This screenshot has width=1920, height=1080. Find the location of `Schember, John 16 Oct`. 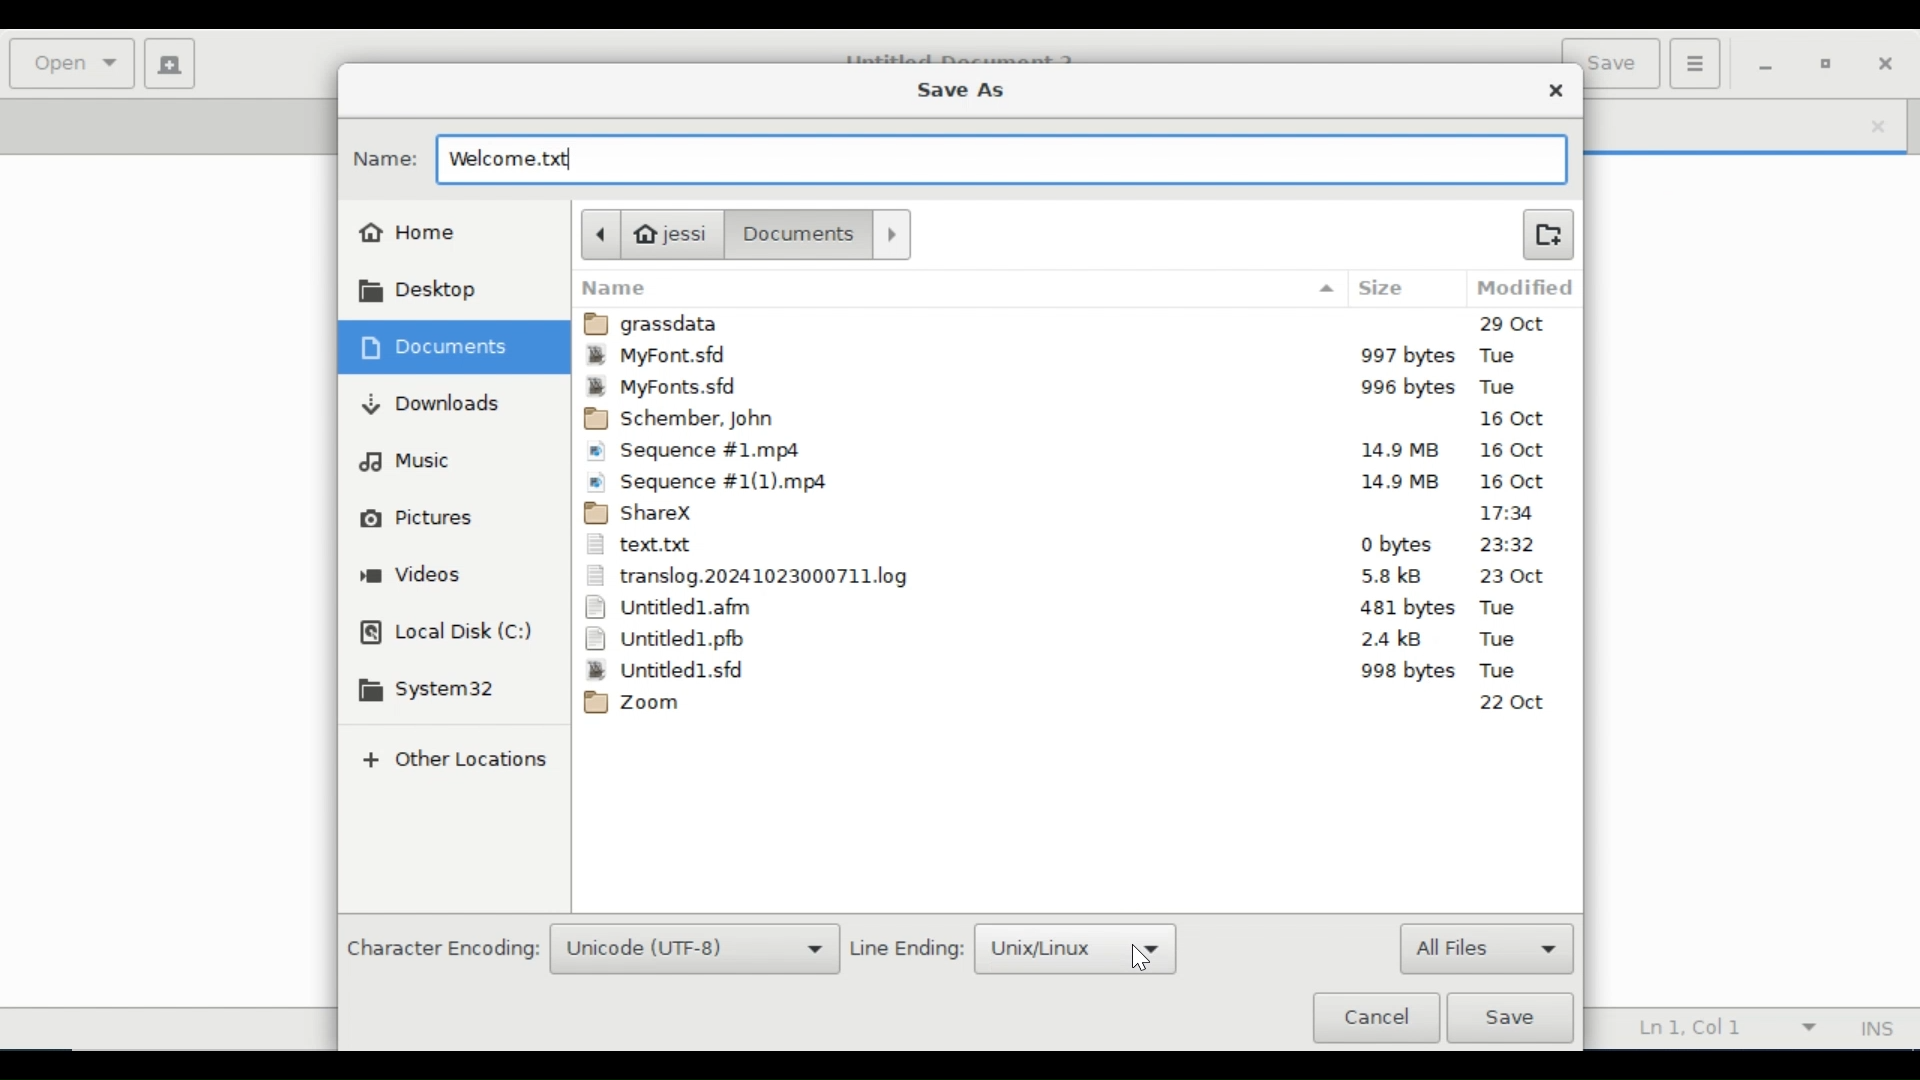

Schember, John 16 Oct is located at coordinates (1072, 420).